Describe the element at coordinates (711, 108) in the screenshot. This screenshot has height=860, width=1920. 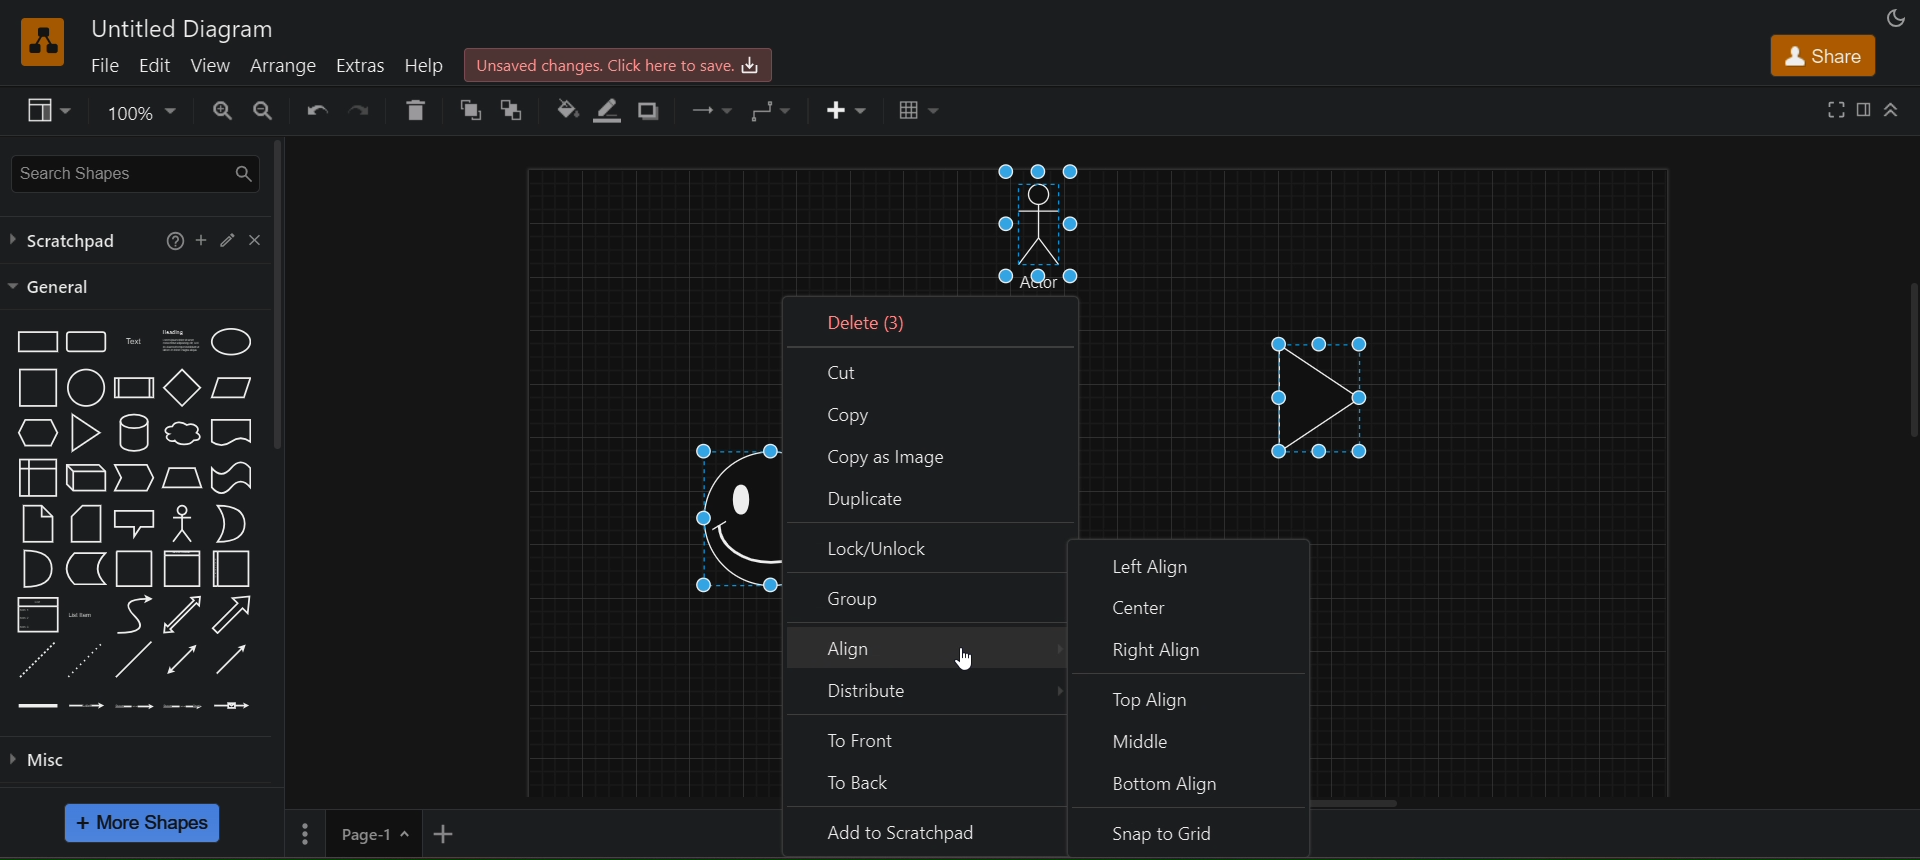
I see `connection` at that location.